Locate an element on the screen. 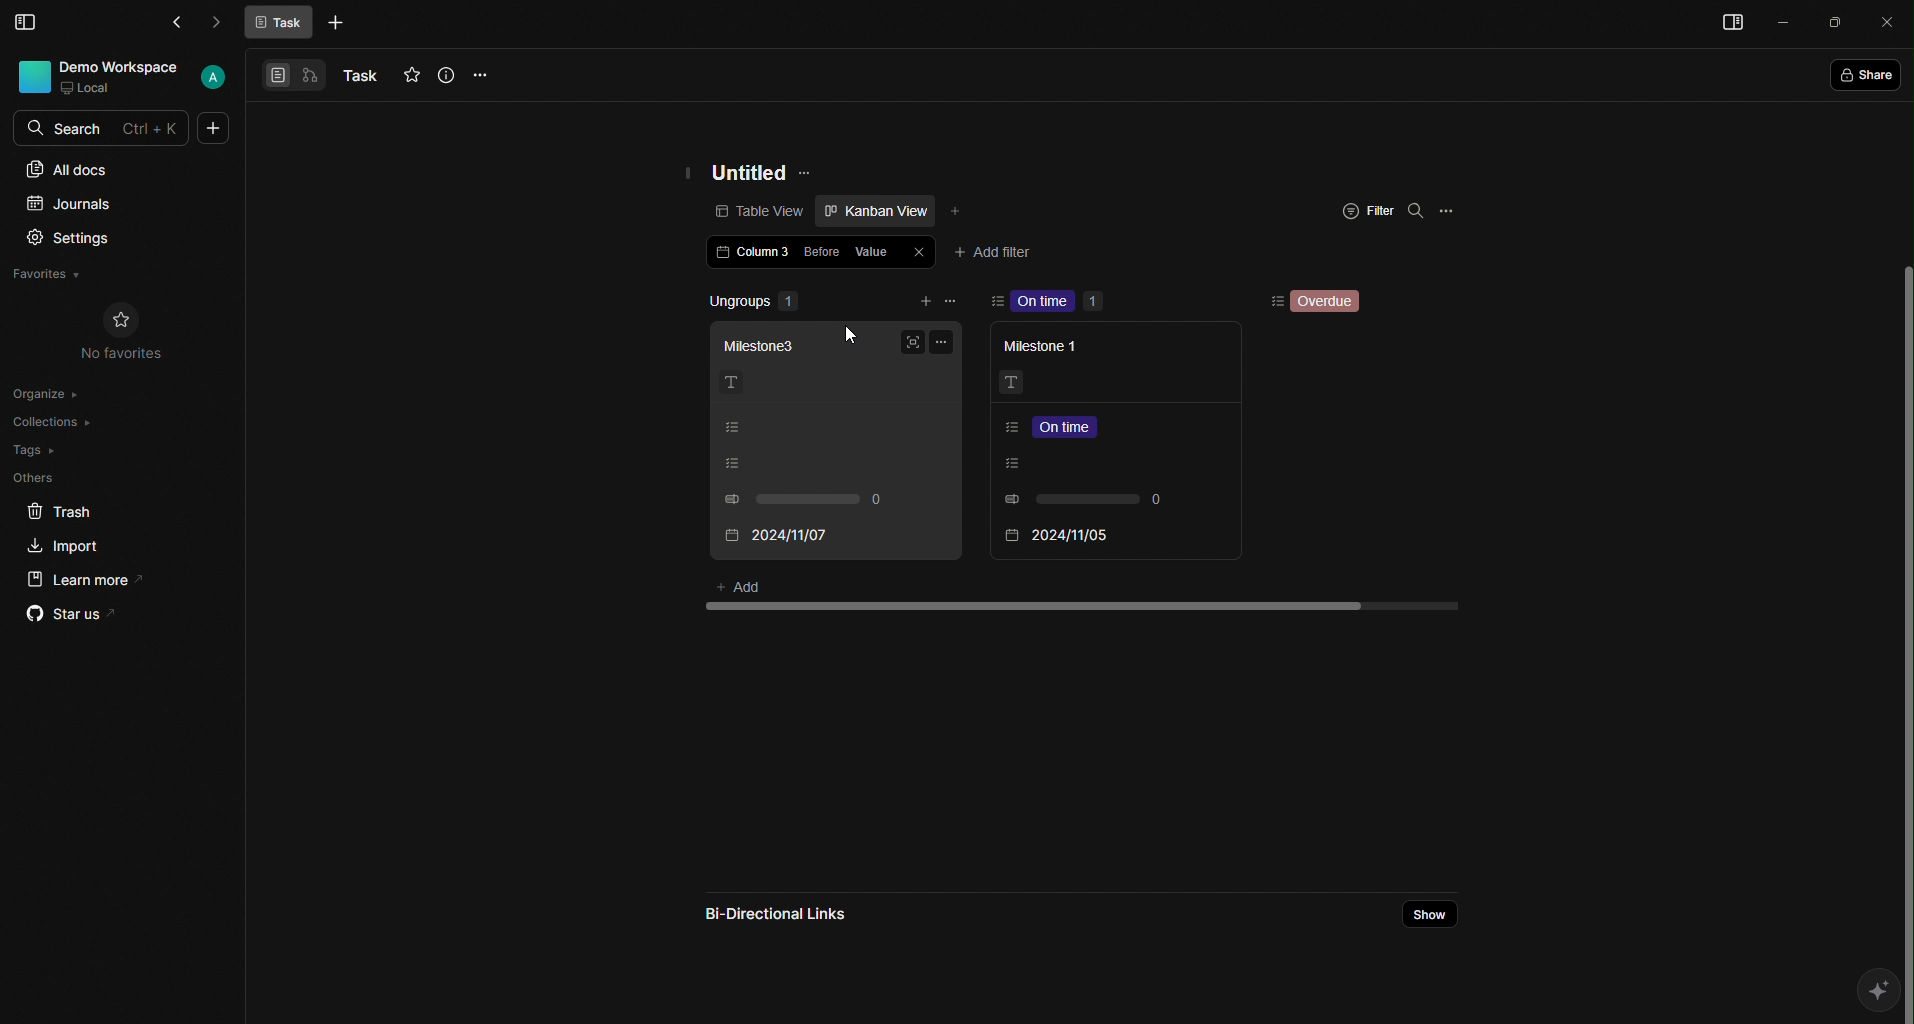  Options is located at coordinates (482, 74).